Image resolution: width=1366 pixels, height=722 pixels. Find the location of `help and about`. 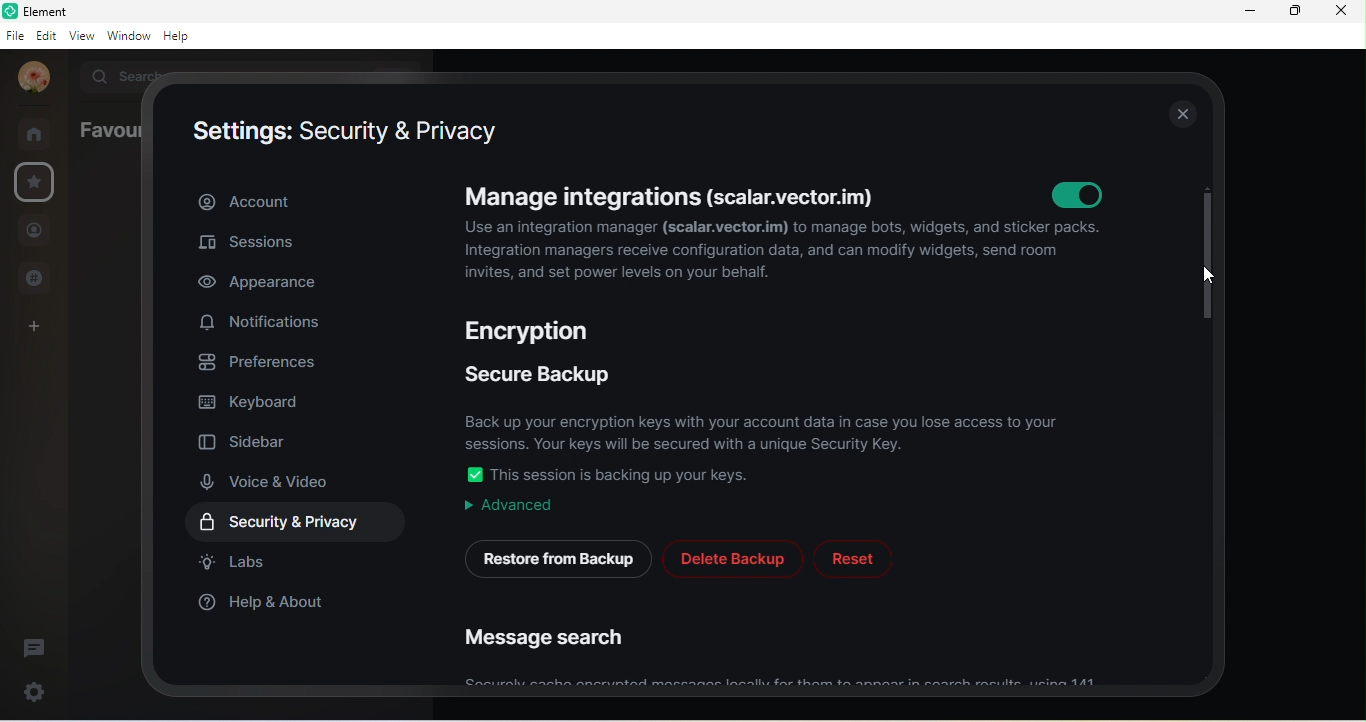

help and about is located at coordinates (263, 603).